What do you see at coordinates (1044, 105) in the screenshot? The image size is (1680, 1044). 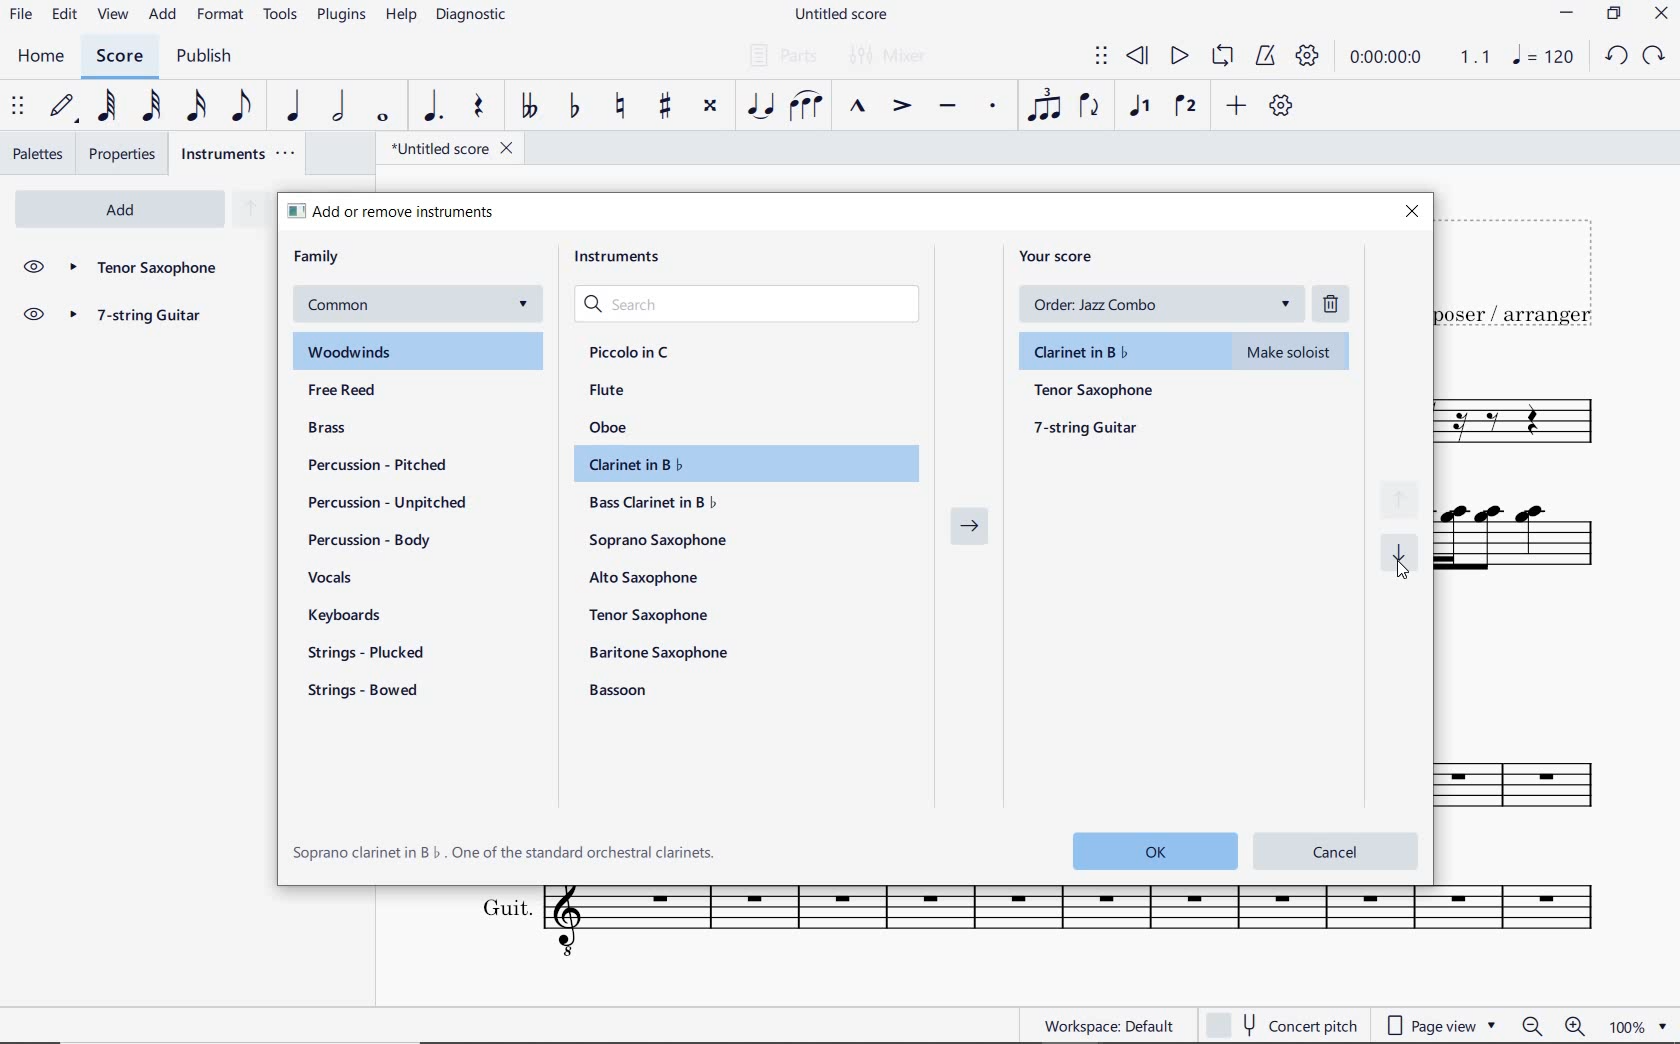 I see `TUPLET` at bounding box center [1044, 105].